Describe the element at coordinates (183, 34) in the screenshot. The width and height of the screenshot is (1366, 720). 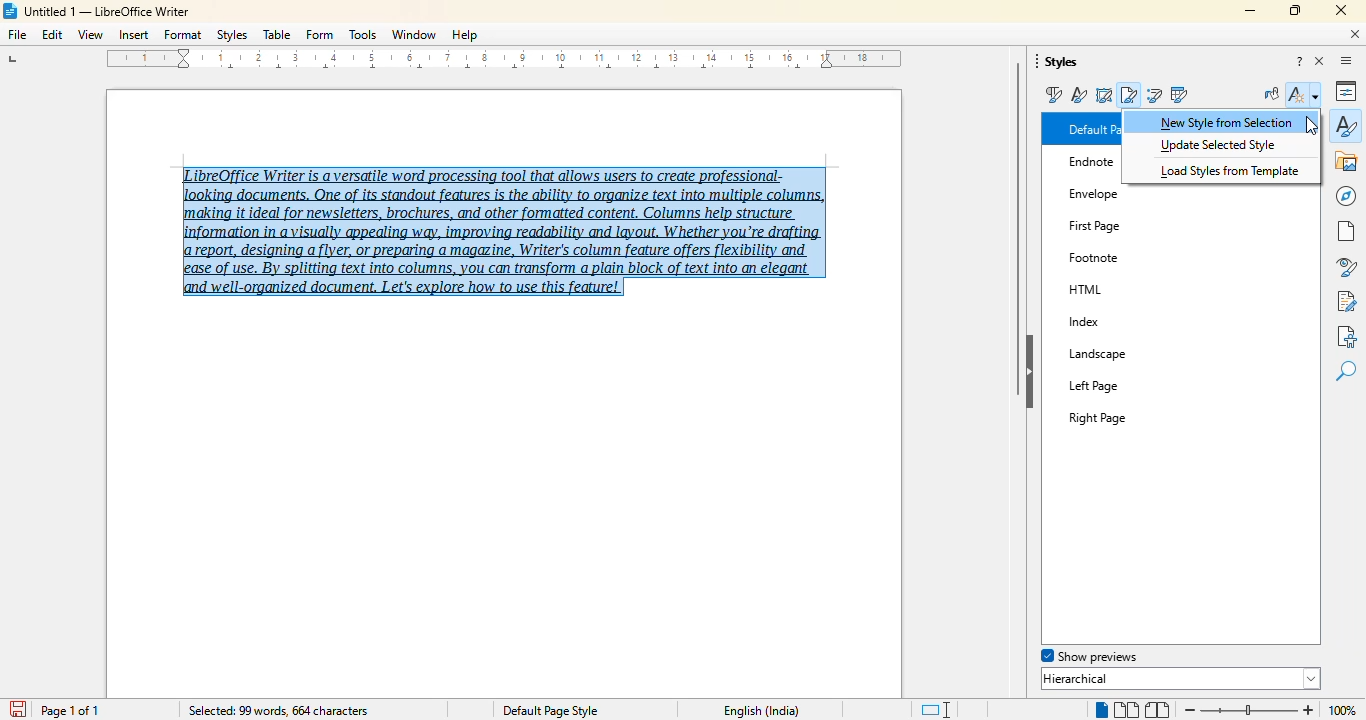
I see `format` at that location.